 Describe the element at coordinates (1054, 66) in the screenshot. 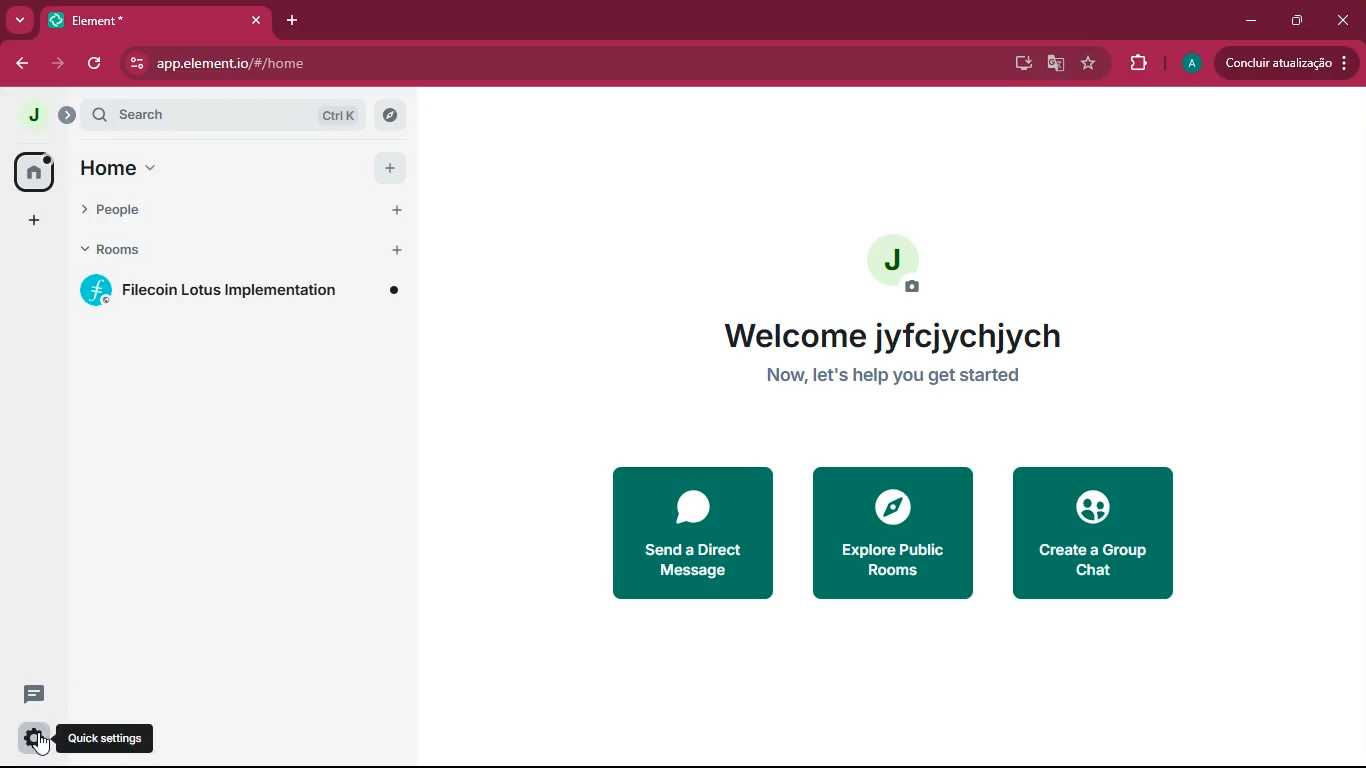

I see `google translate` at that location.